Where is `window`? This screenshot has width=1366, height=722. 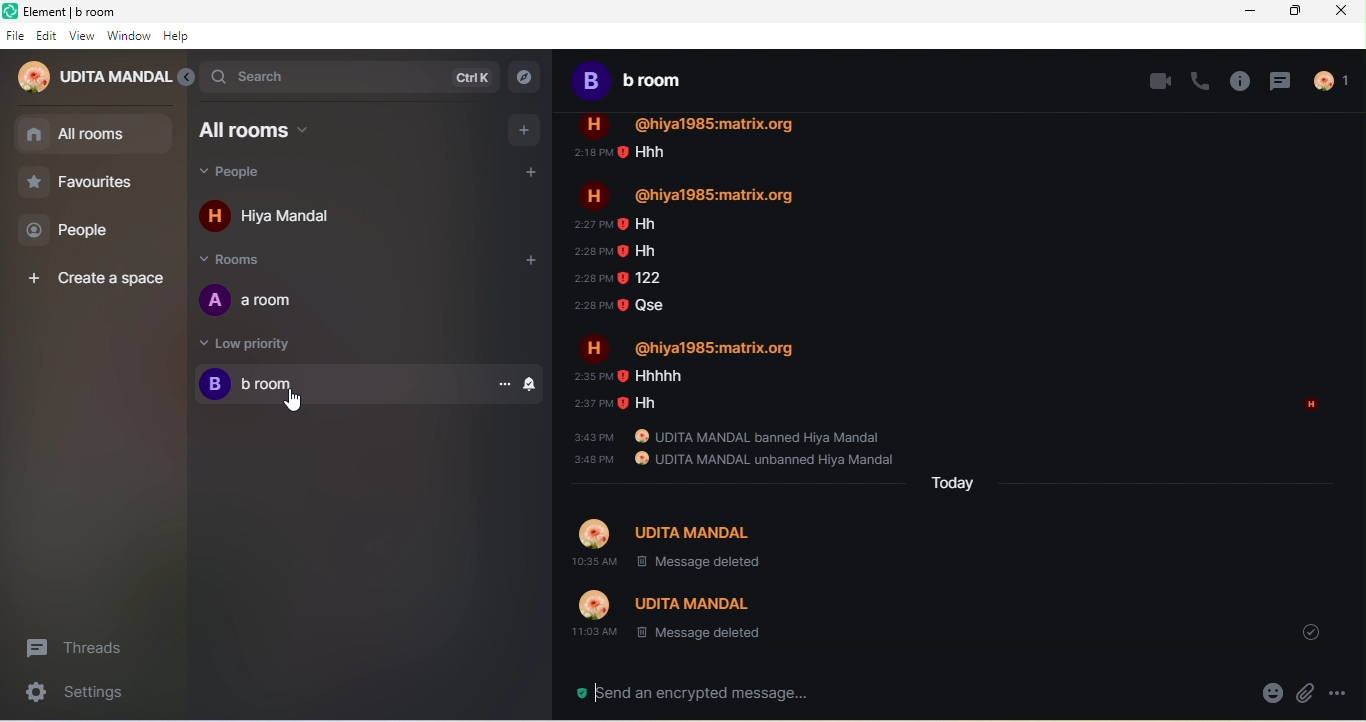
window is located at coordinates (129, 37).